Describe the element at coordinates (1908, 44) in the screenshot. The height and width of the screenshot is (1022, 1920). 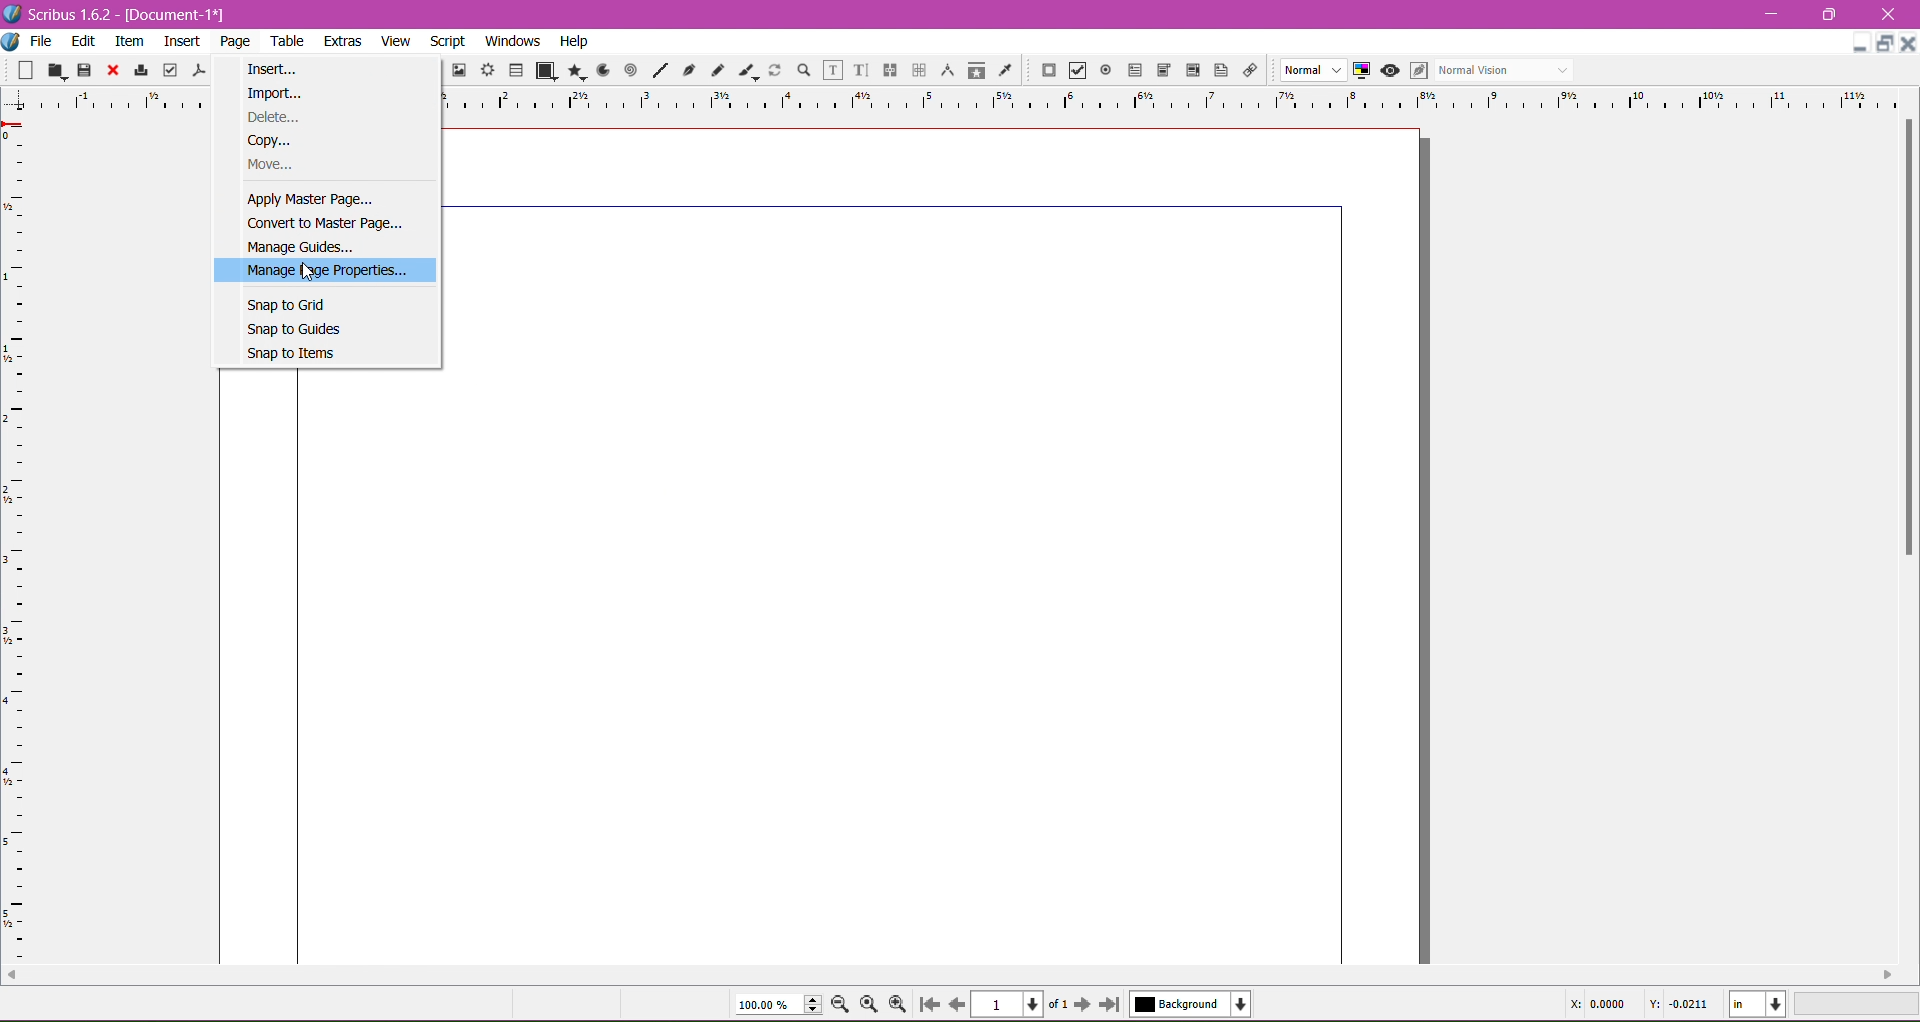
I see `Close Document` at that location.